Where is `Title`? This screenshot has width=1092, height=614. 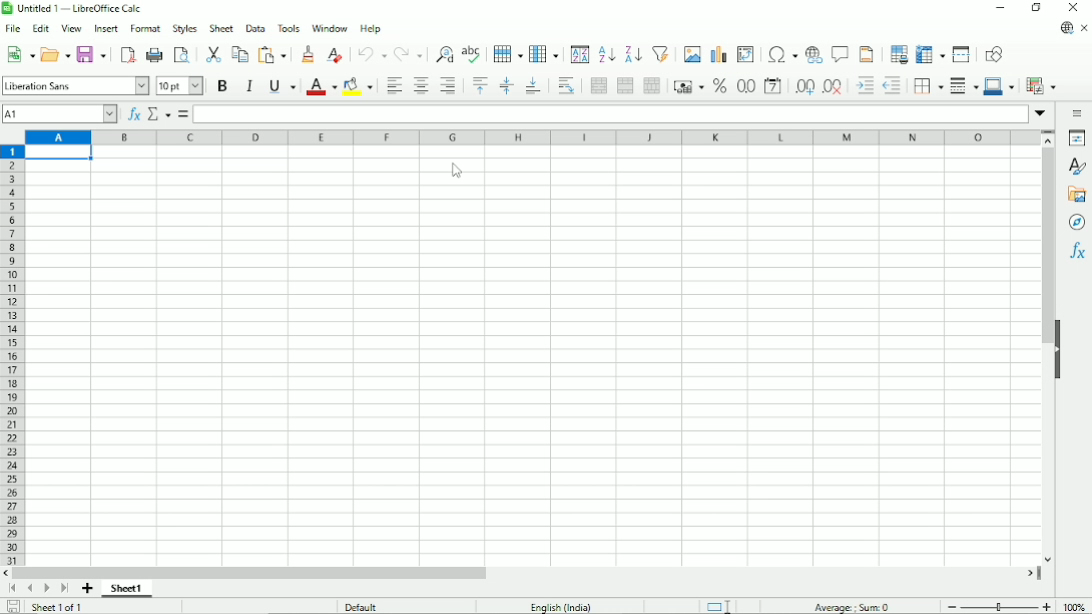
Title is located at coordinates (76, 9).